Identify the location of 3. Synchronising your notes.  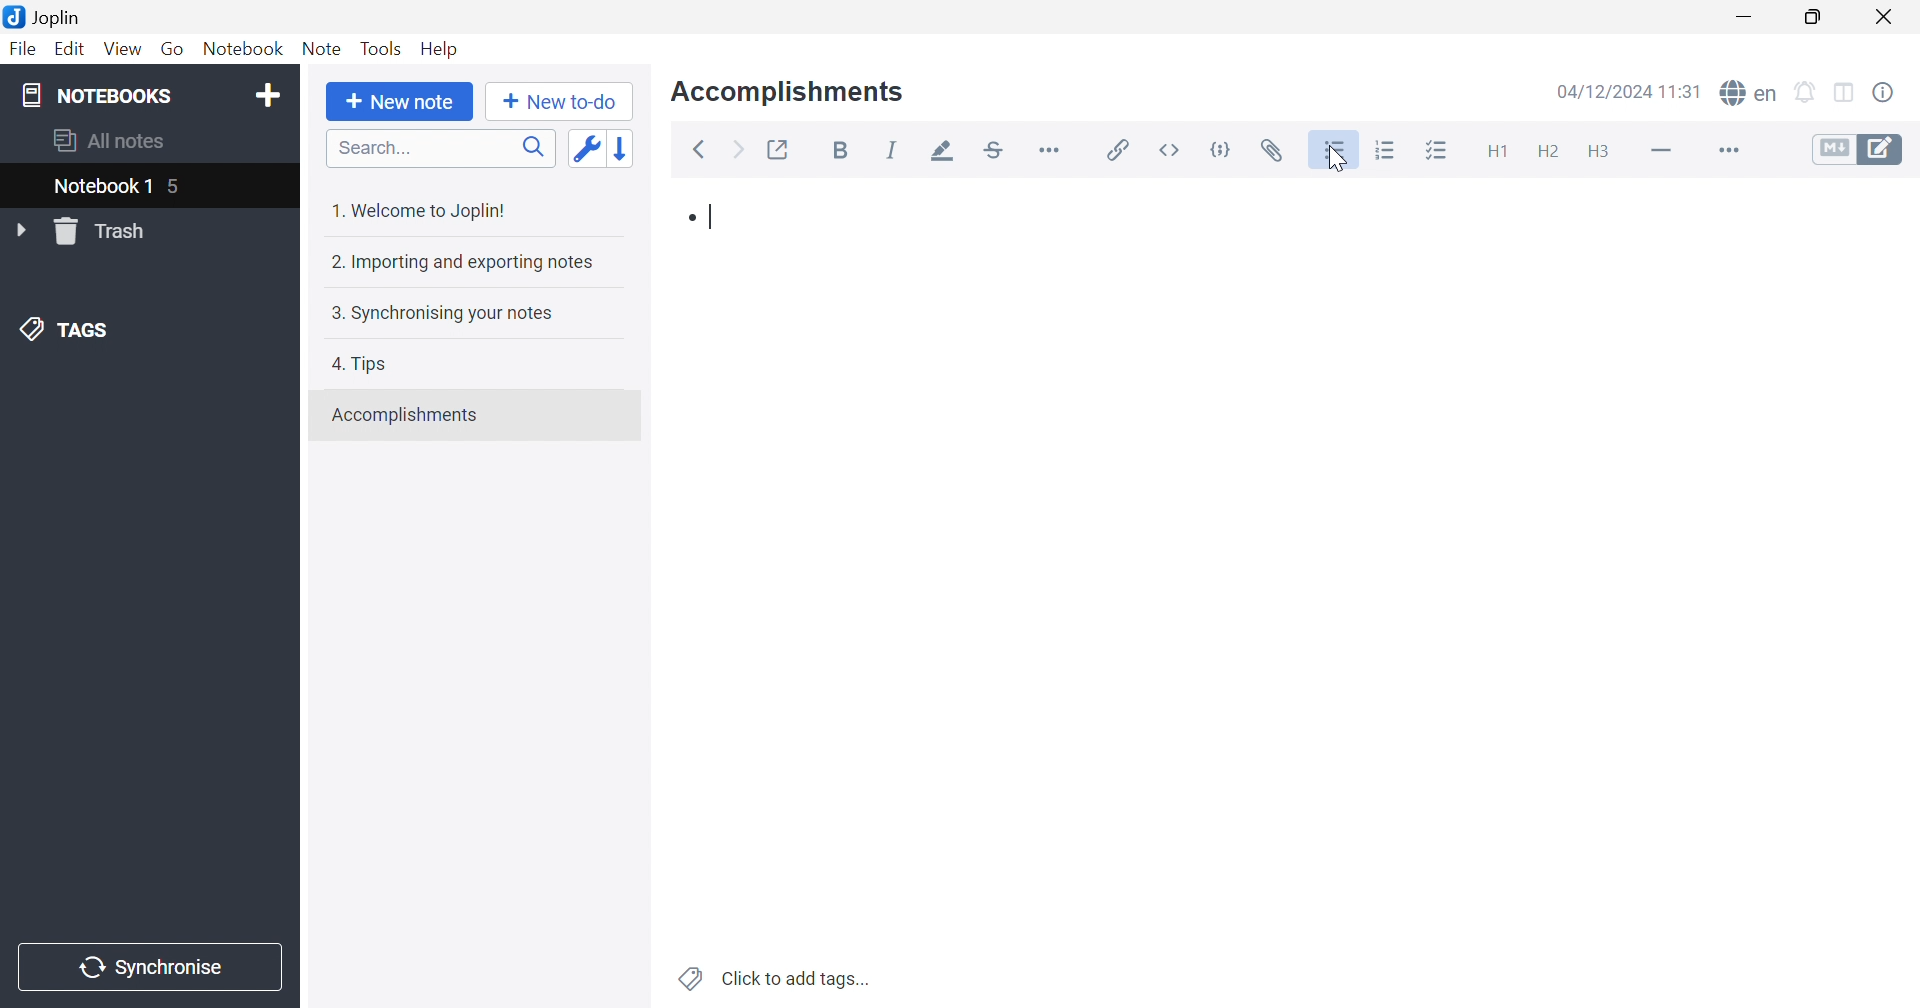
(441, 311).